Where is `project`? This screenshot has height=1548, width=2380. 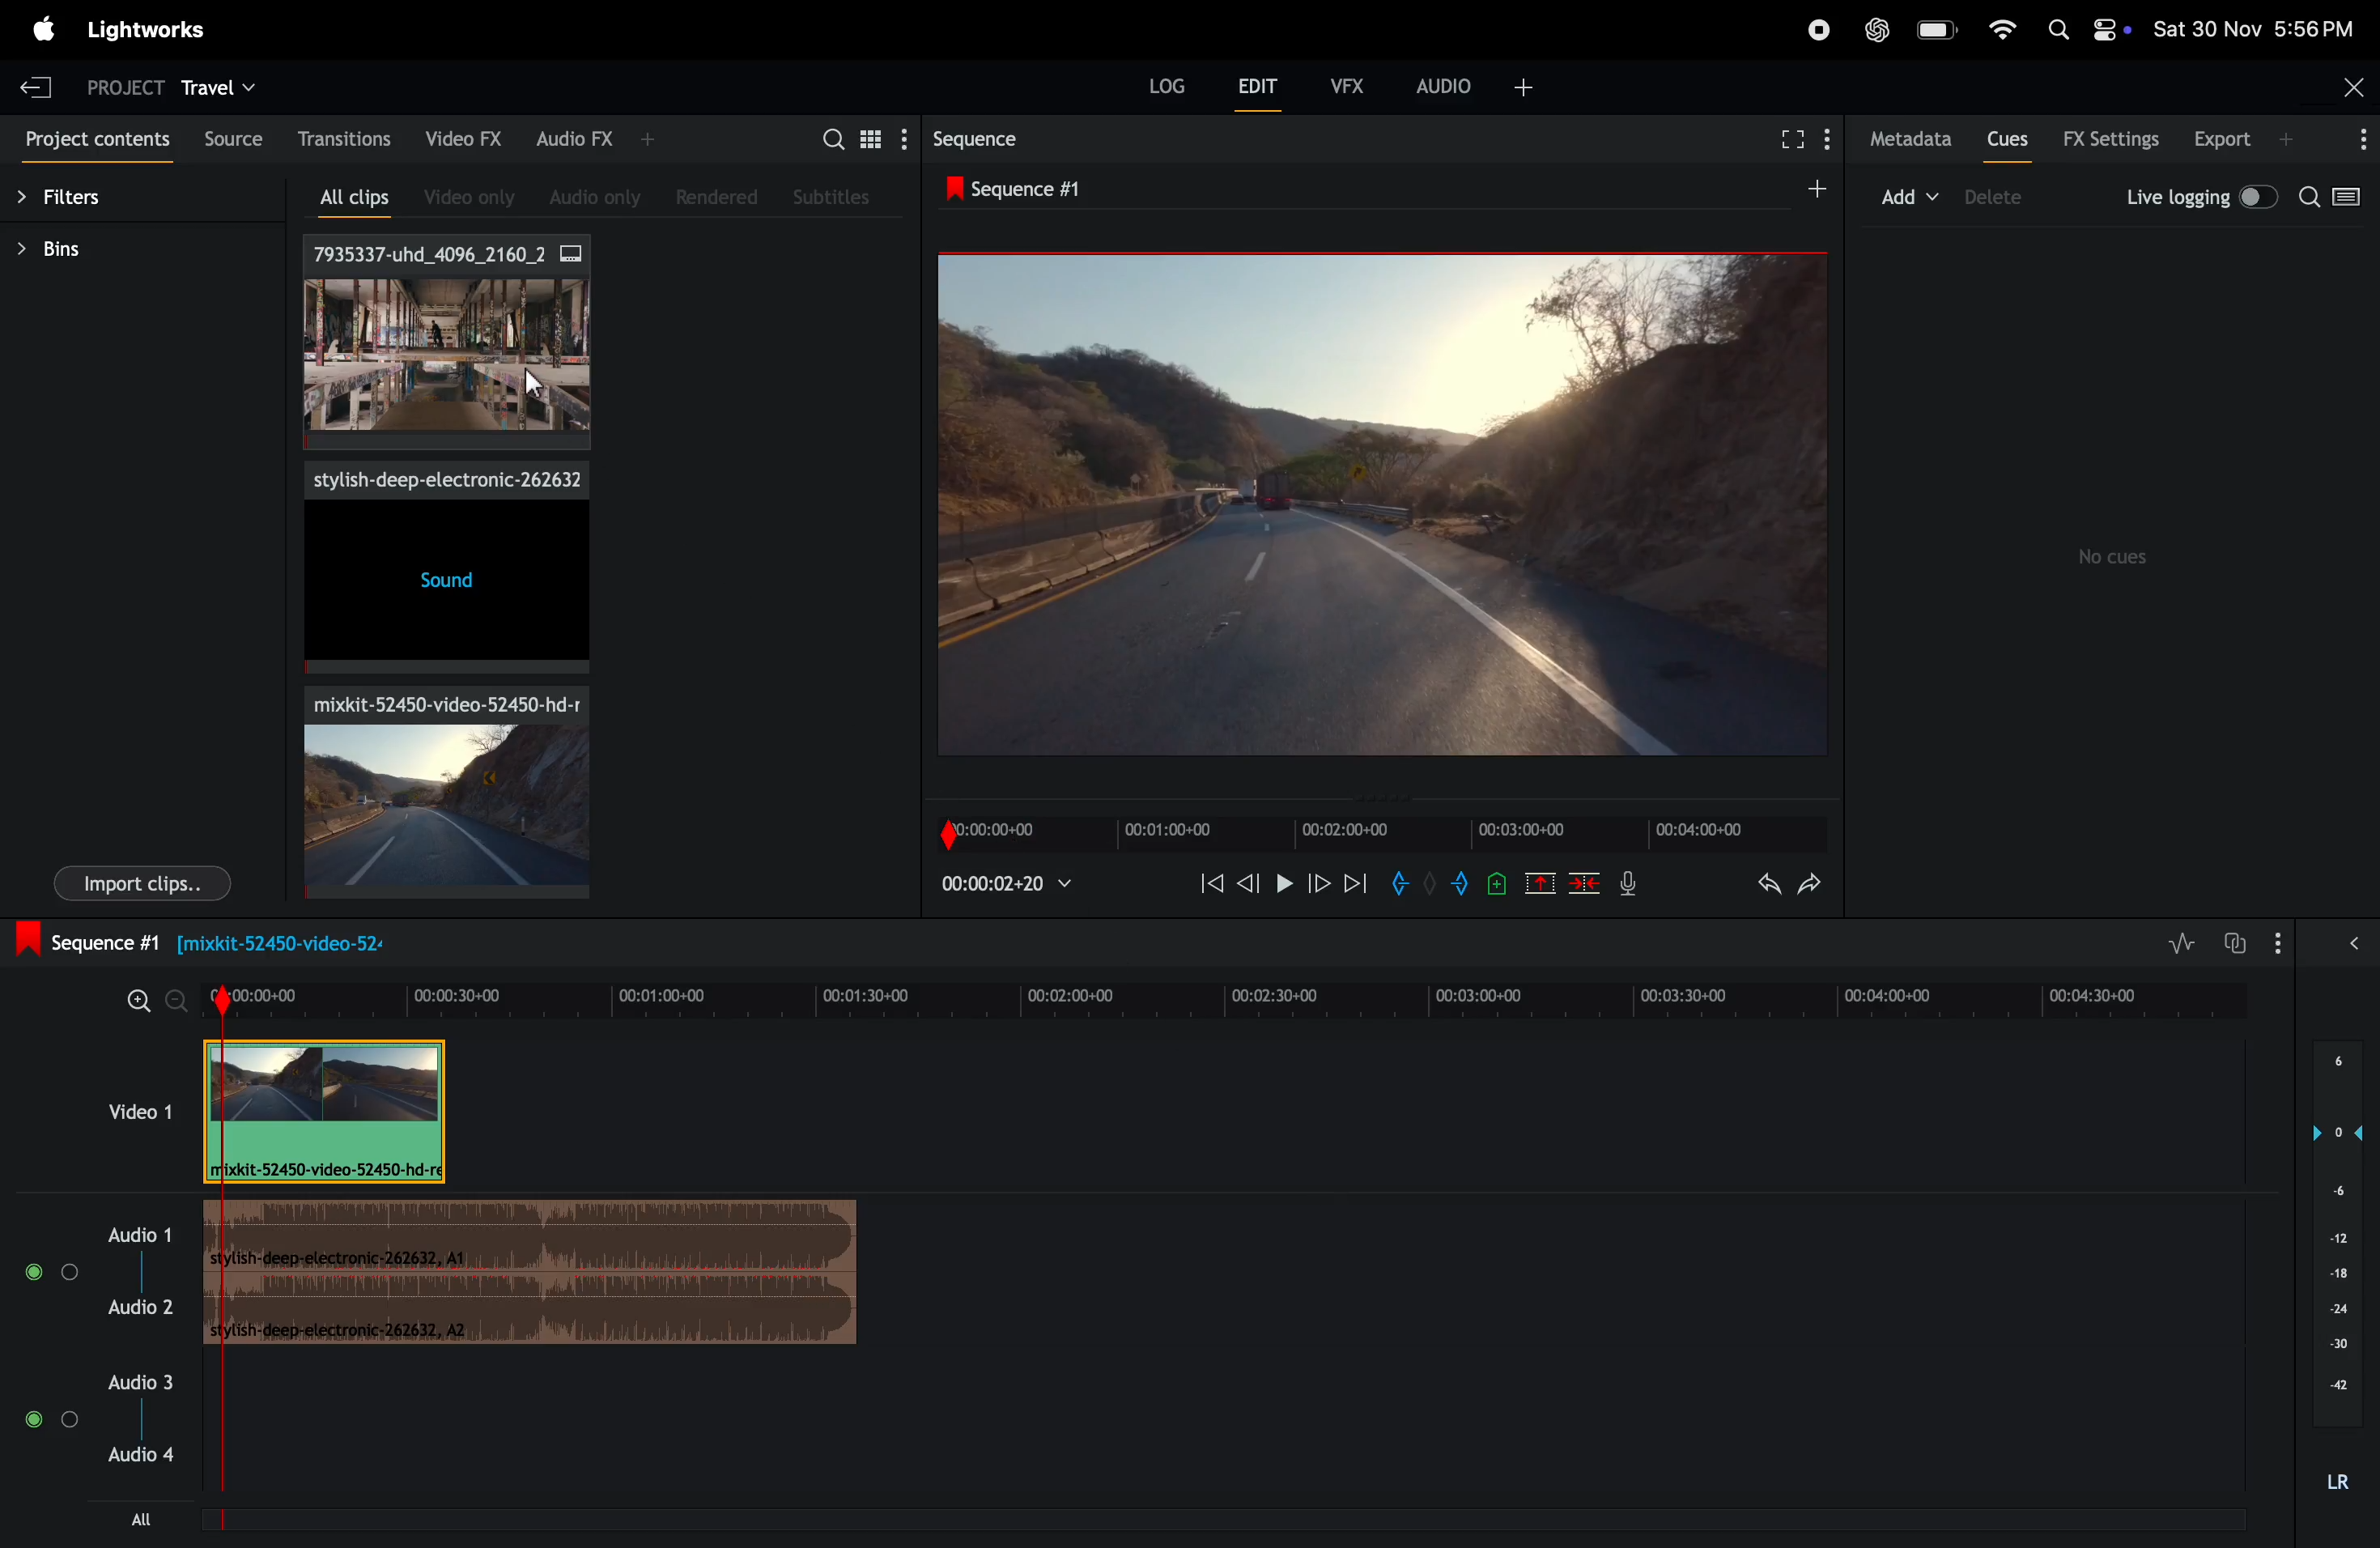
project is located at coordinates (115, 84).